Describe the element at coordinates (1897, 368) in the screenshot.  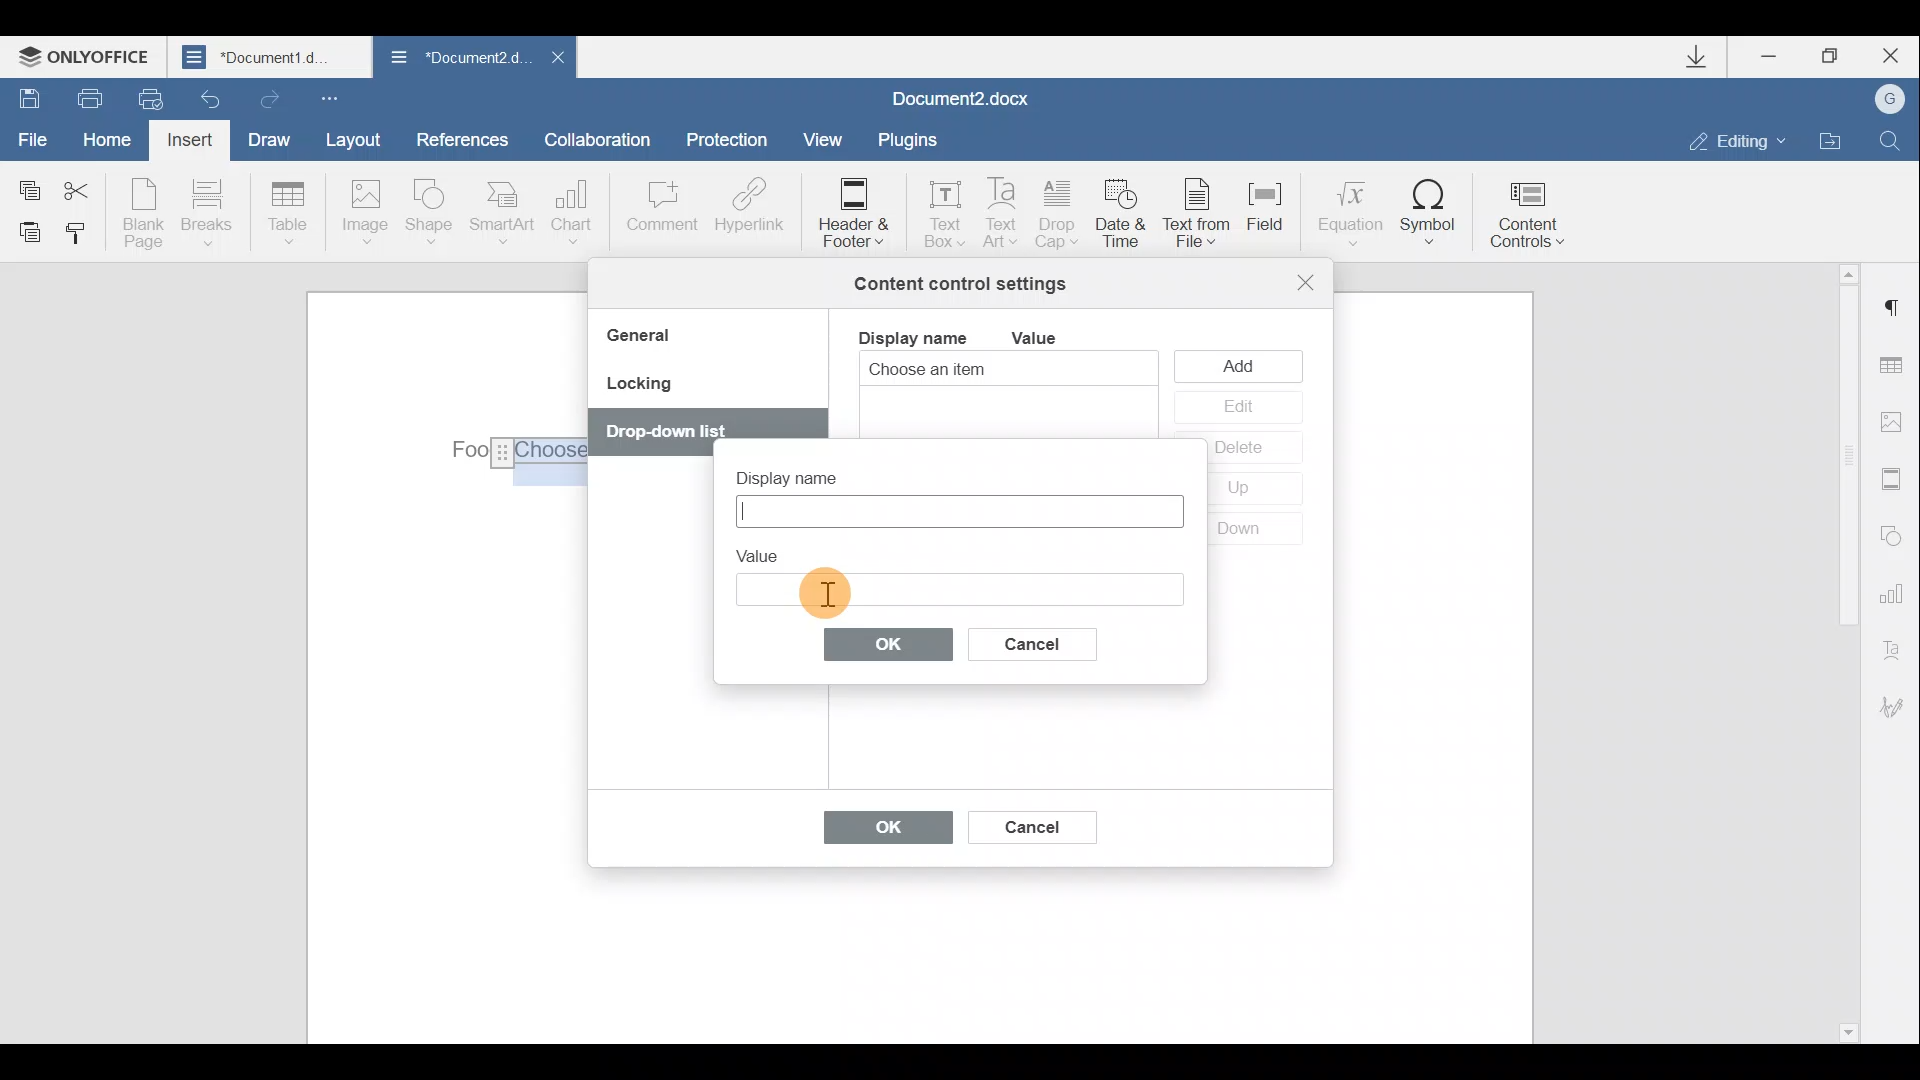
I see `Table settings` at that location.